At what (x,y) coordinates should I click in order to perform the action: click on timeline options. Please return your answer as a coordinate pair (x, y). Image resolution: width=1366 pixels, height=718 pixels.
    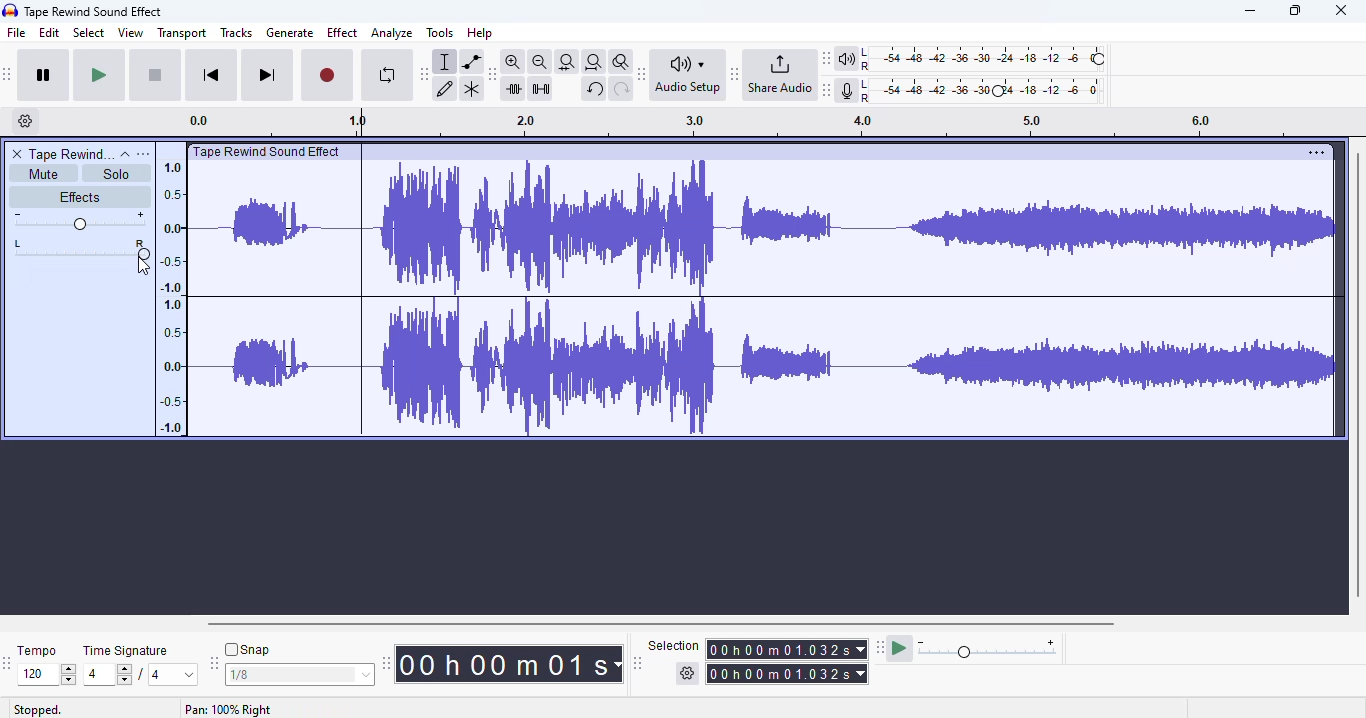
    Looking at the image, I should click on (26, 120).